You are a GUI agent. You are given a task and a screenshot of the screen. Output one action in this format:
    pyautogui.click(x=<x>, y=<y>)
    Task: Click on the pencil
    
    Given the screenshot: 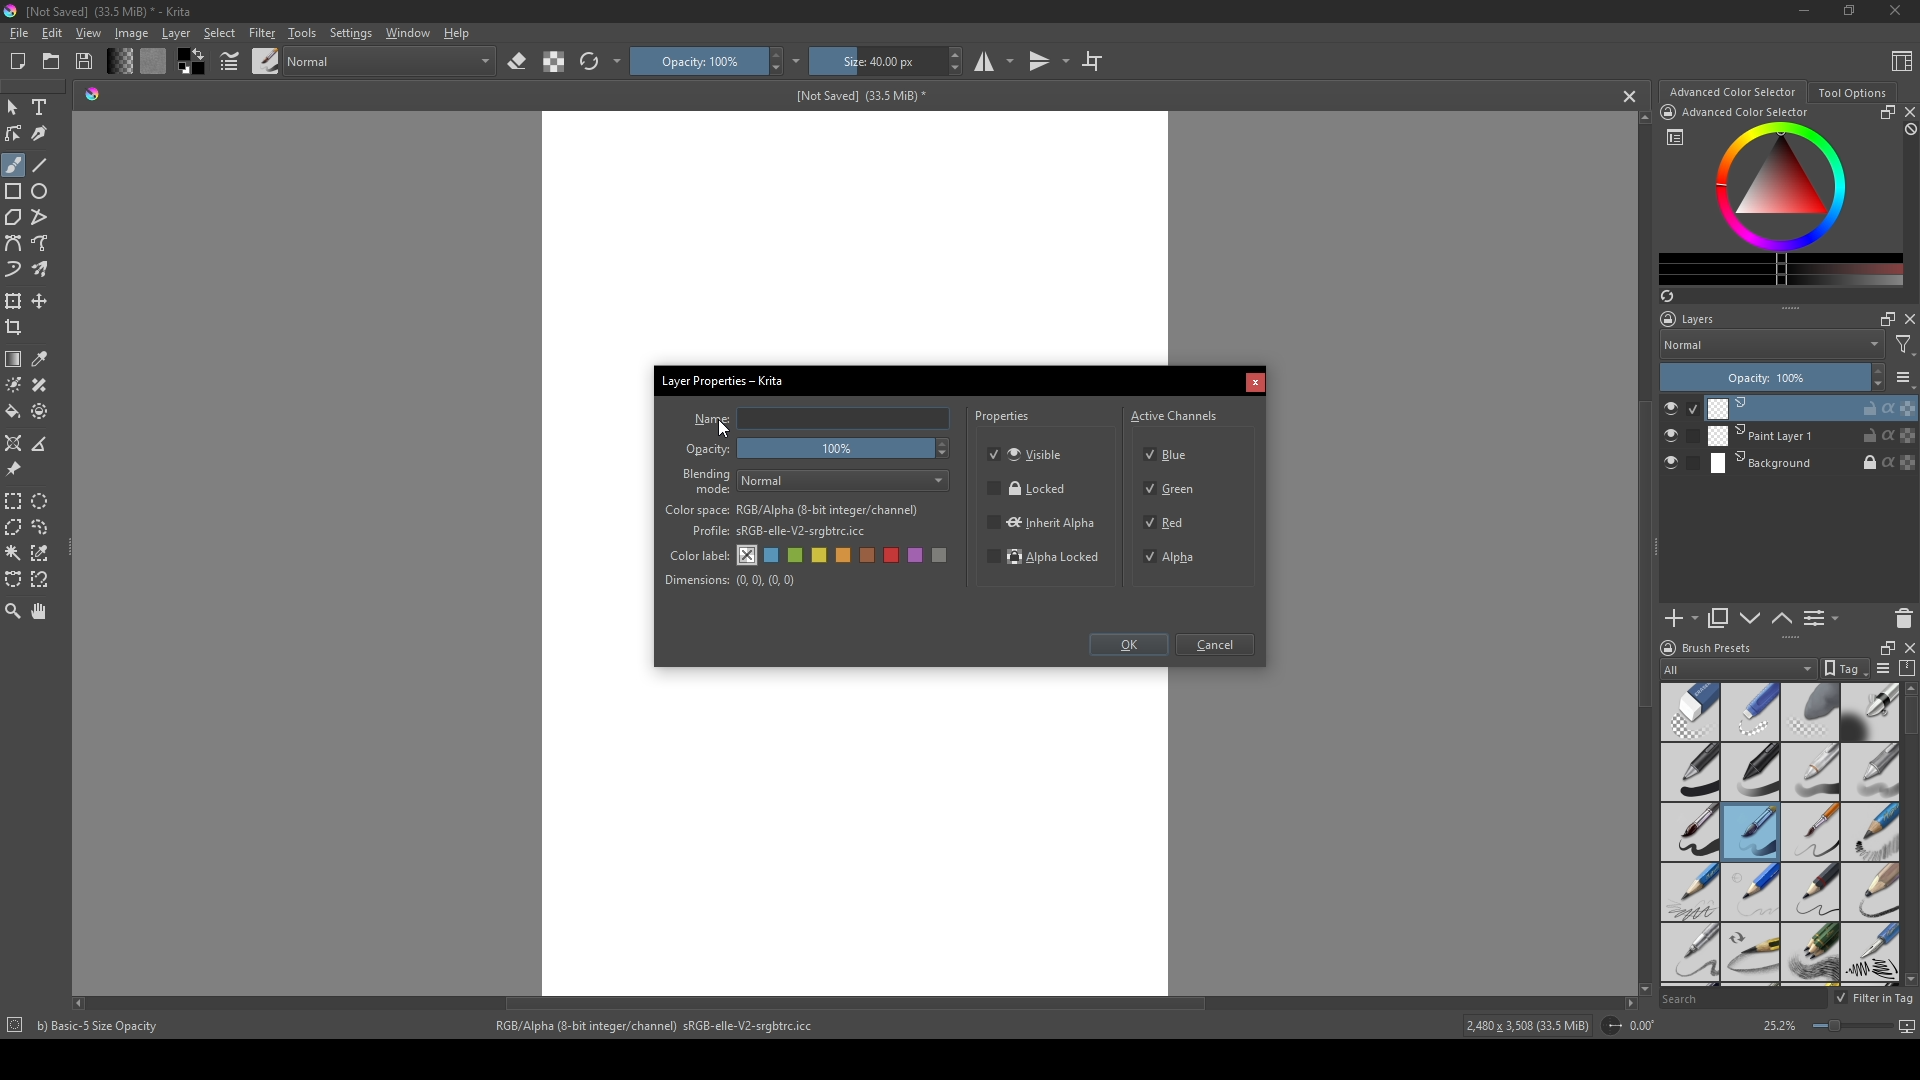 What is the action you would take?
    pyautogui.click(x=1749, y=892)
    